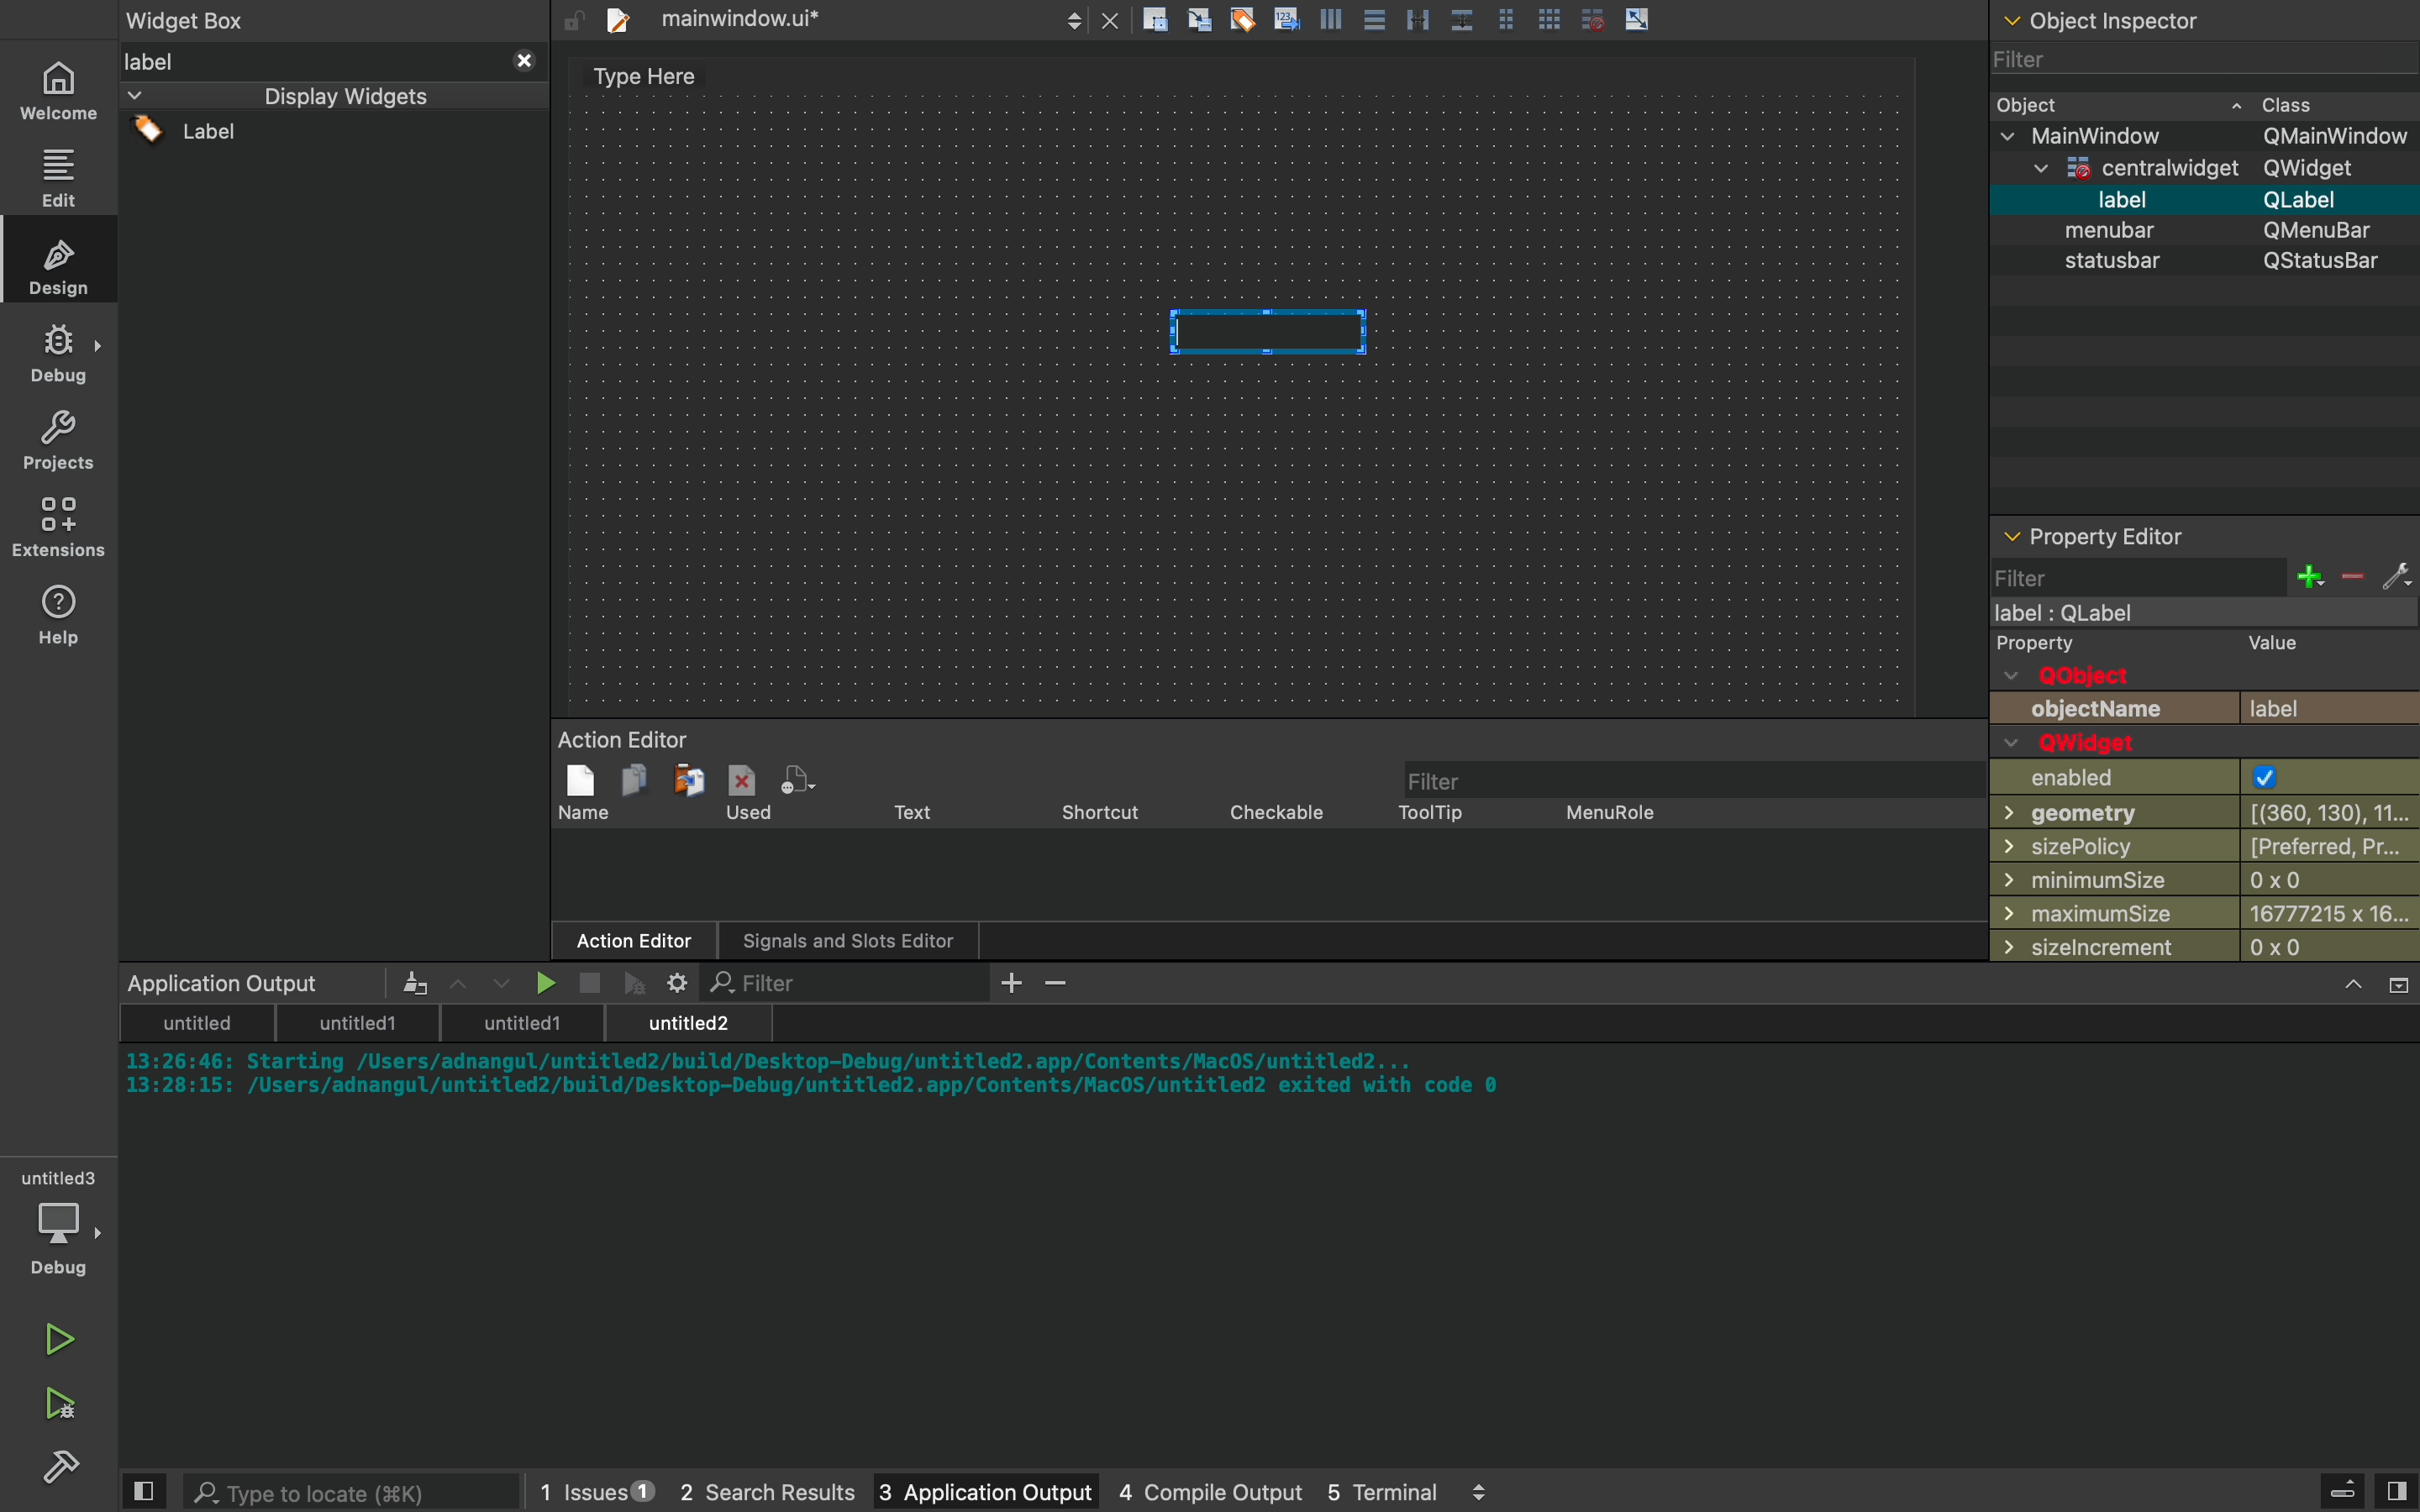 The image size is (2420, 1512). I want to click on , so click(2130, 19).